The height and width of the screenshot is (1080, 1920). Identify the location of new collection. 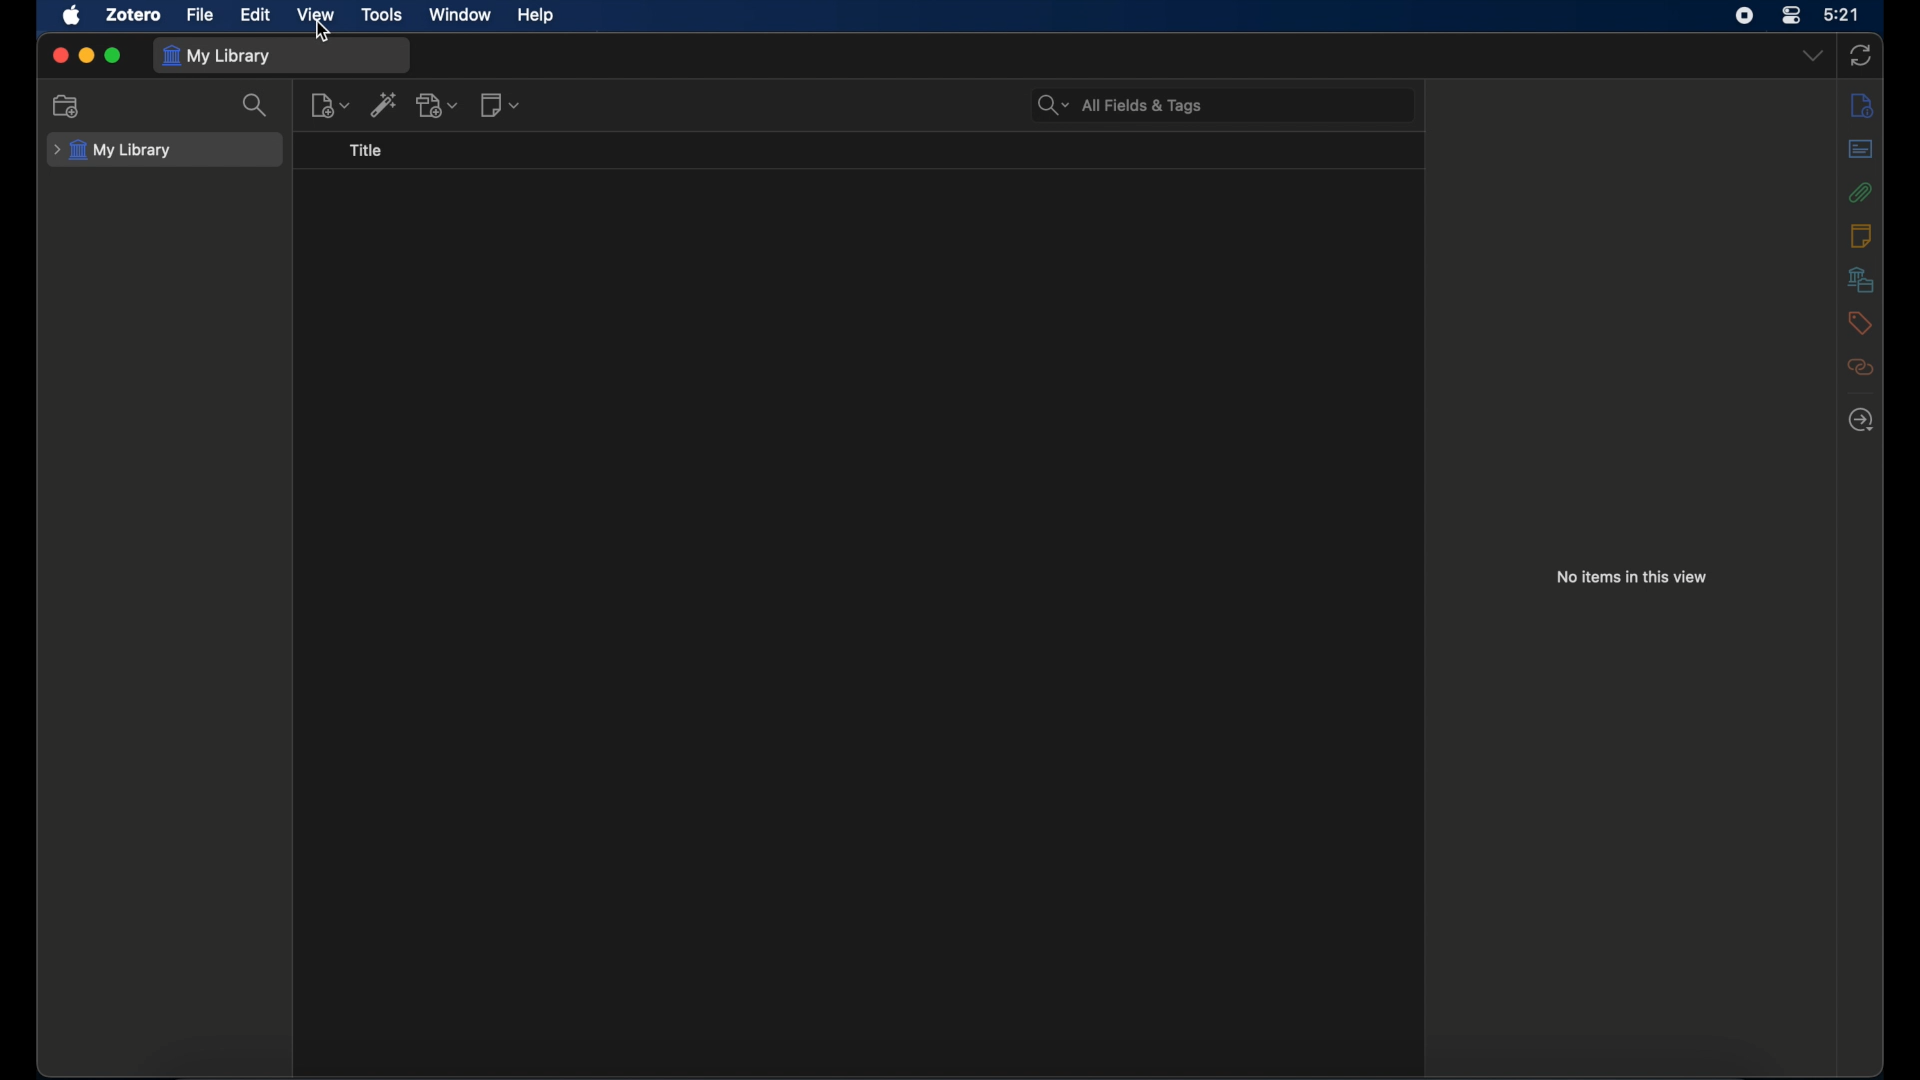
(67, 105).